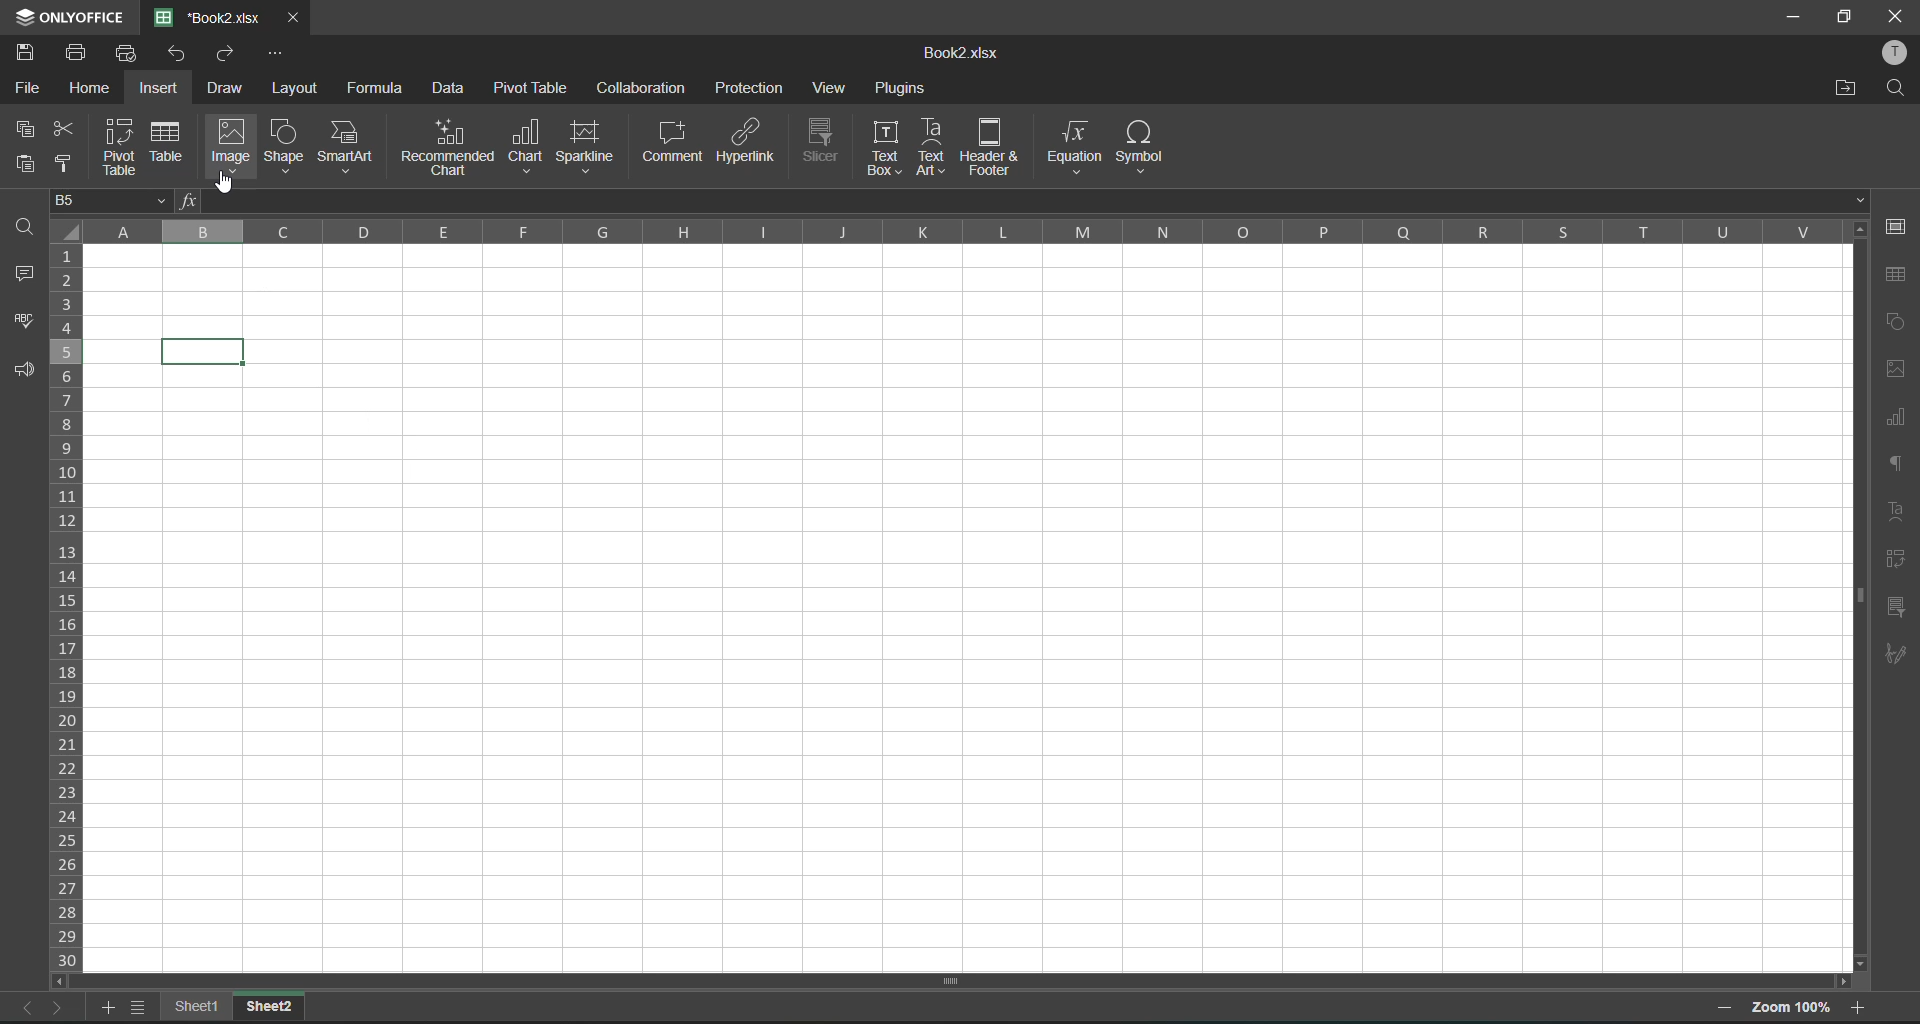 This screenshot has height=1024, width=1920. What do you see at coordinates (234, 143) in the screenshot?
I see `image` at bounding box center [234, 143].